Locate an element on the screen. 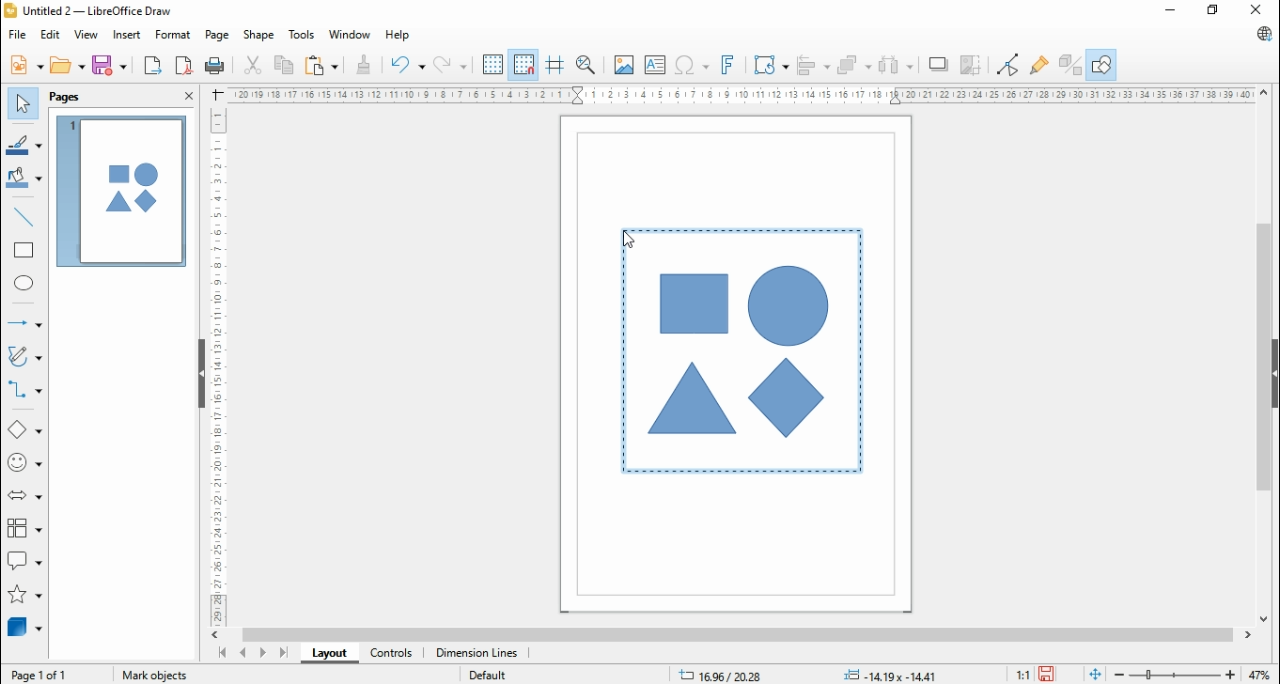  1:1 is located at coordinates (1023, 674).